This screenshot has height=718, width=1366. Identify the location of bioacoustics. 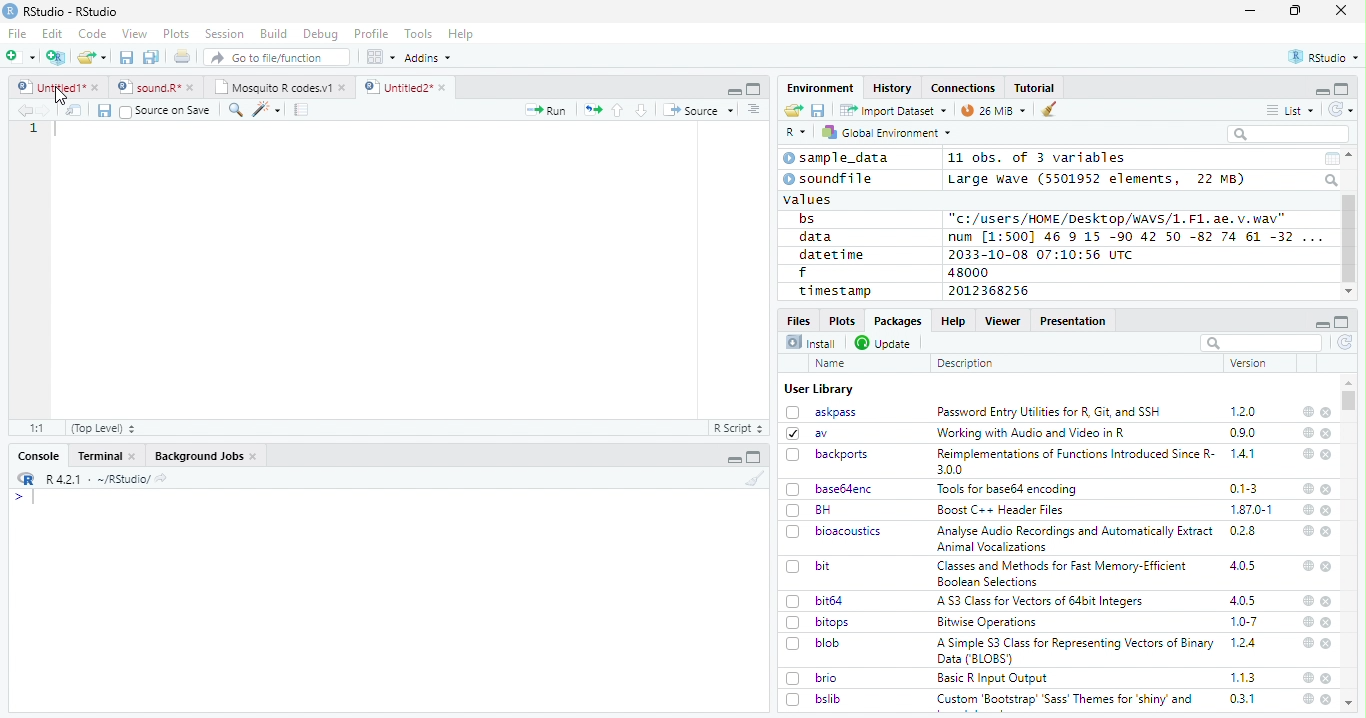
(834, 531).